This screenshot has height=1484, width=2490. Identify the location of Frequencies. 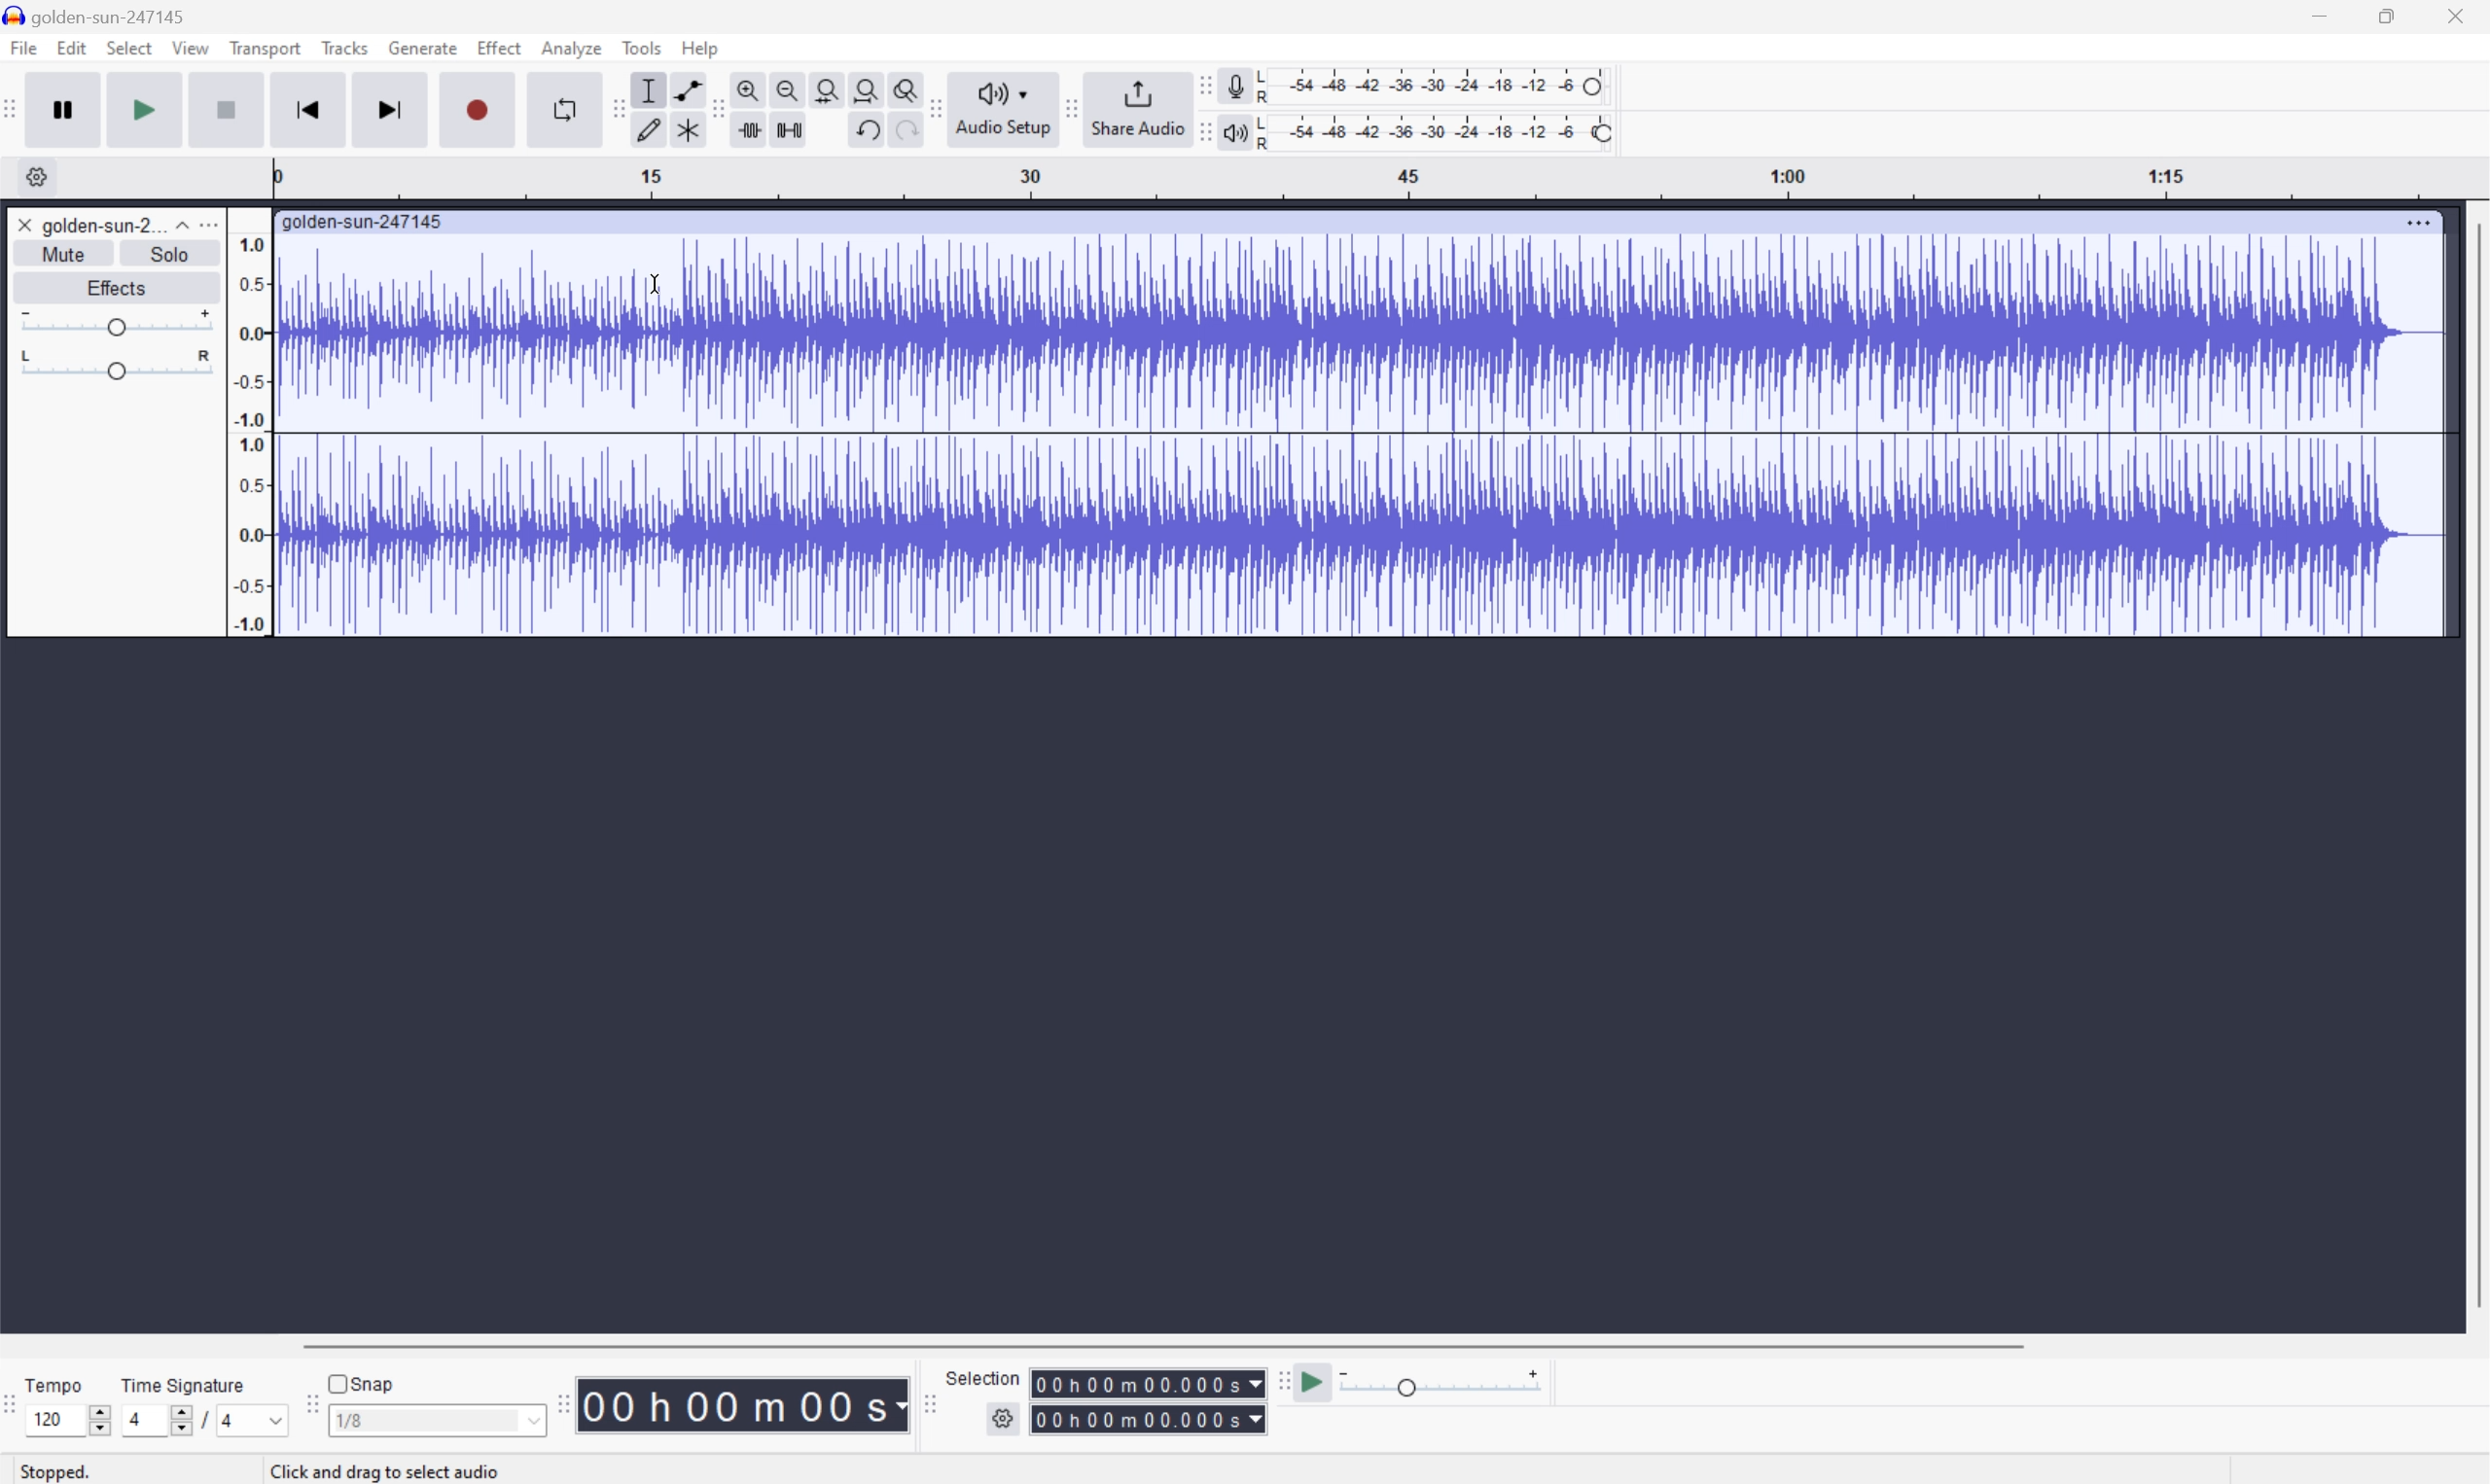
(249, 435).